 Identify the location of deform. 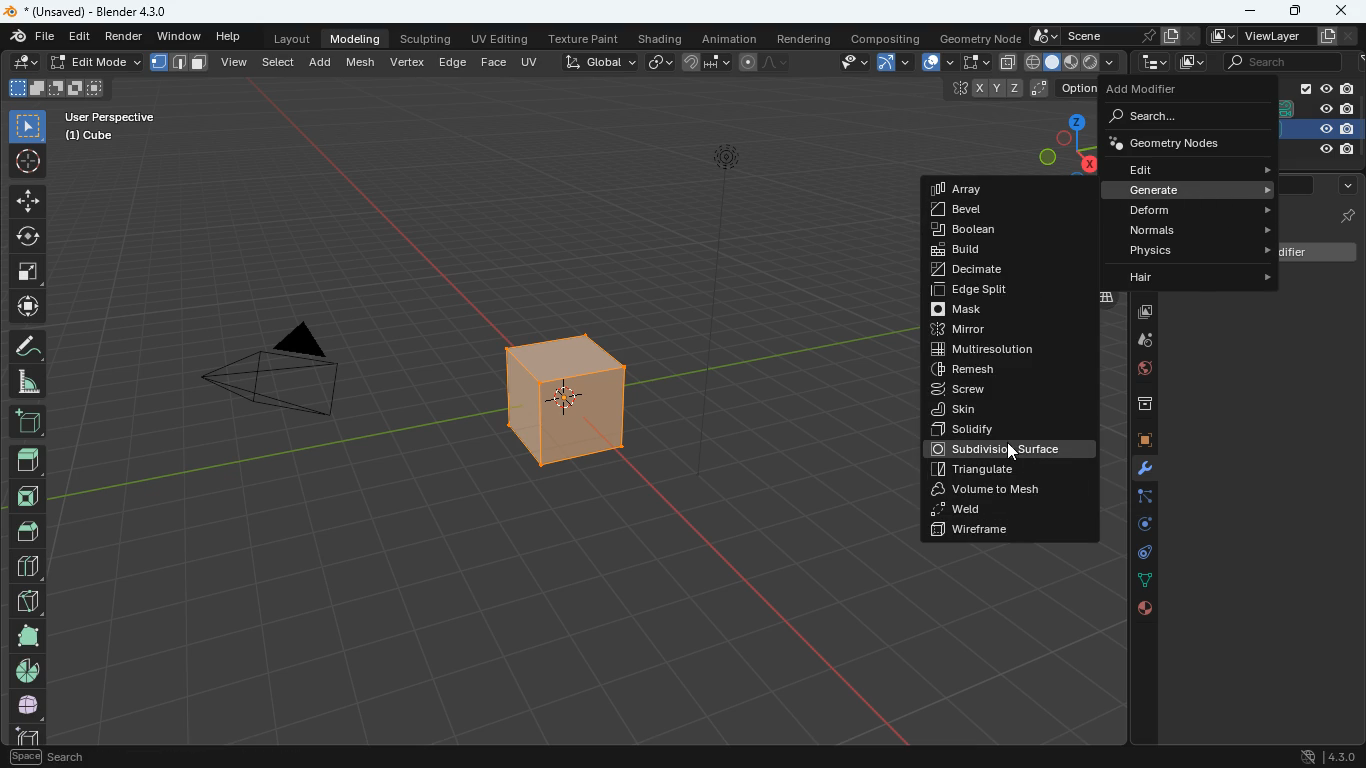
(1182, 210).